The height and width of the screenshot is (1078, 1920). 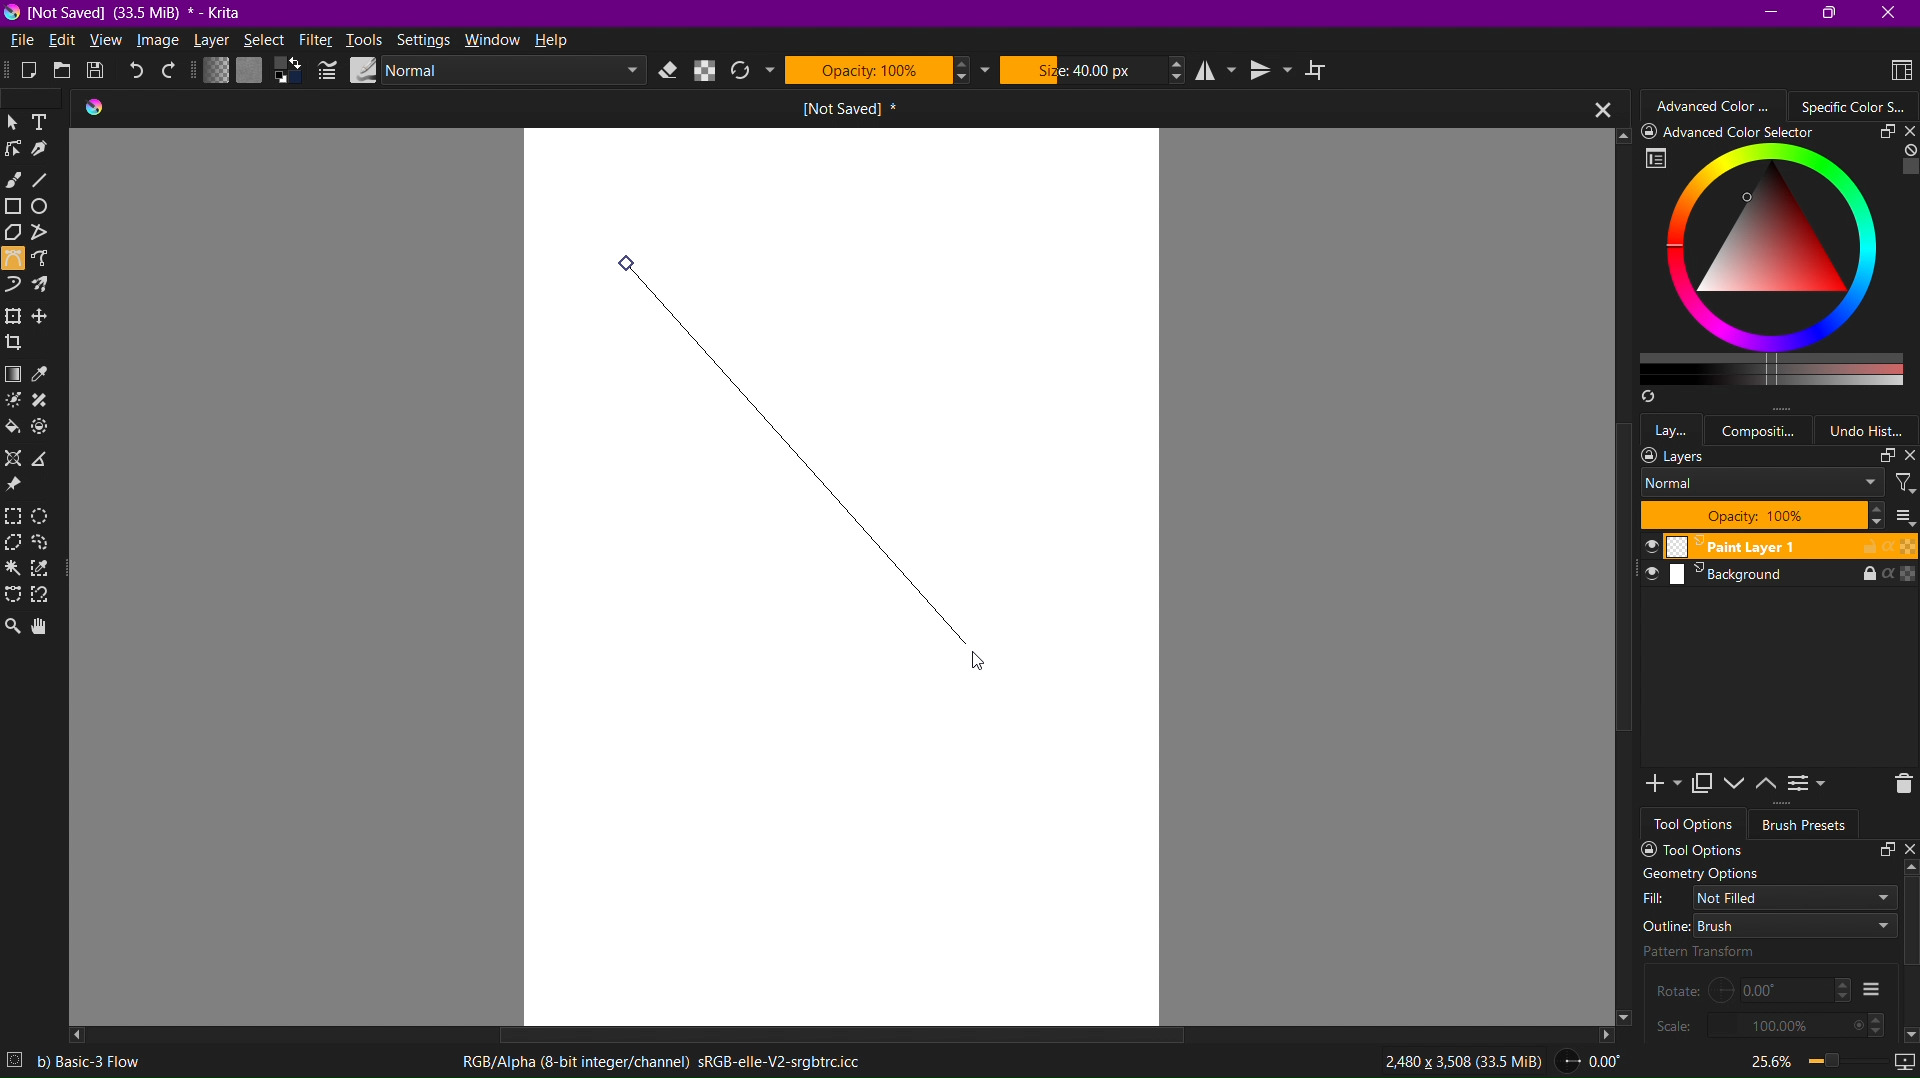 What do you see at coordinates (49, 235) in the screenshot?
I see `Polyline Tool` at bounding box center [49, 235].